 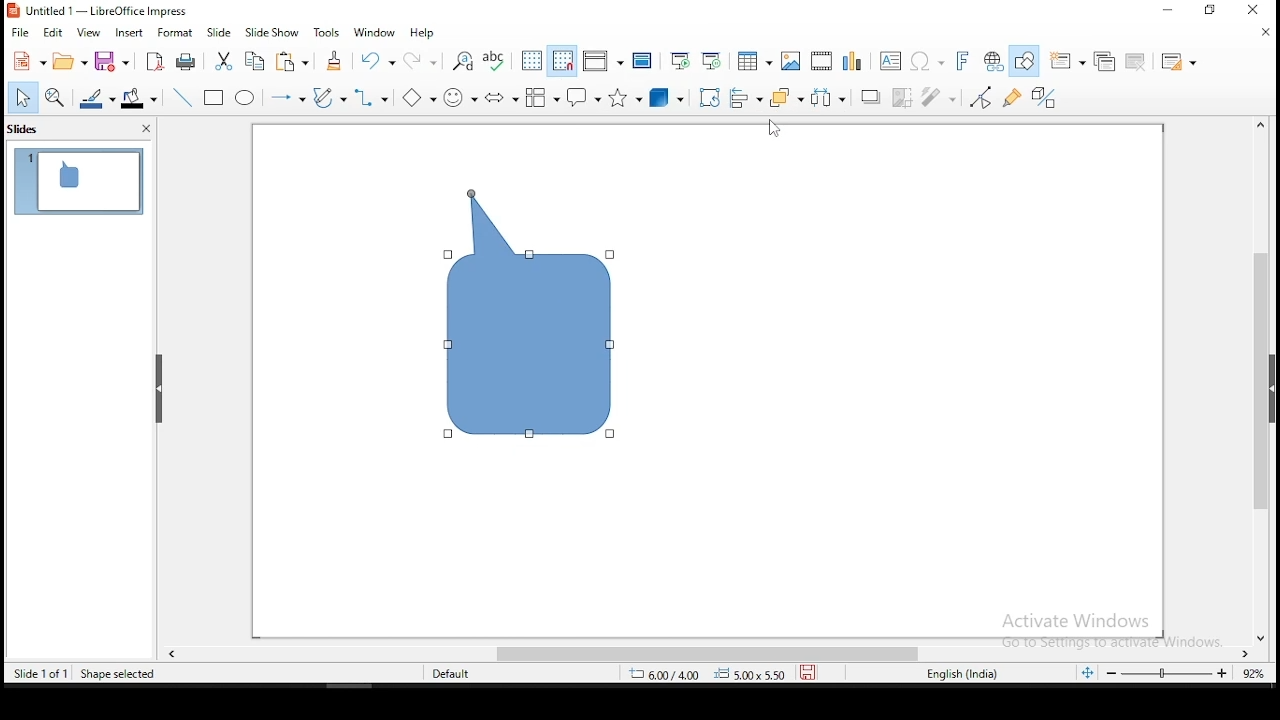 What do you see at coordinates (223, 61) in the screenshot?
I see `cut` at bounding box center [223, 61].